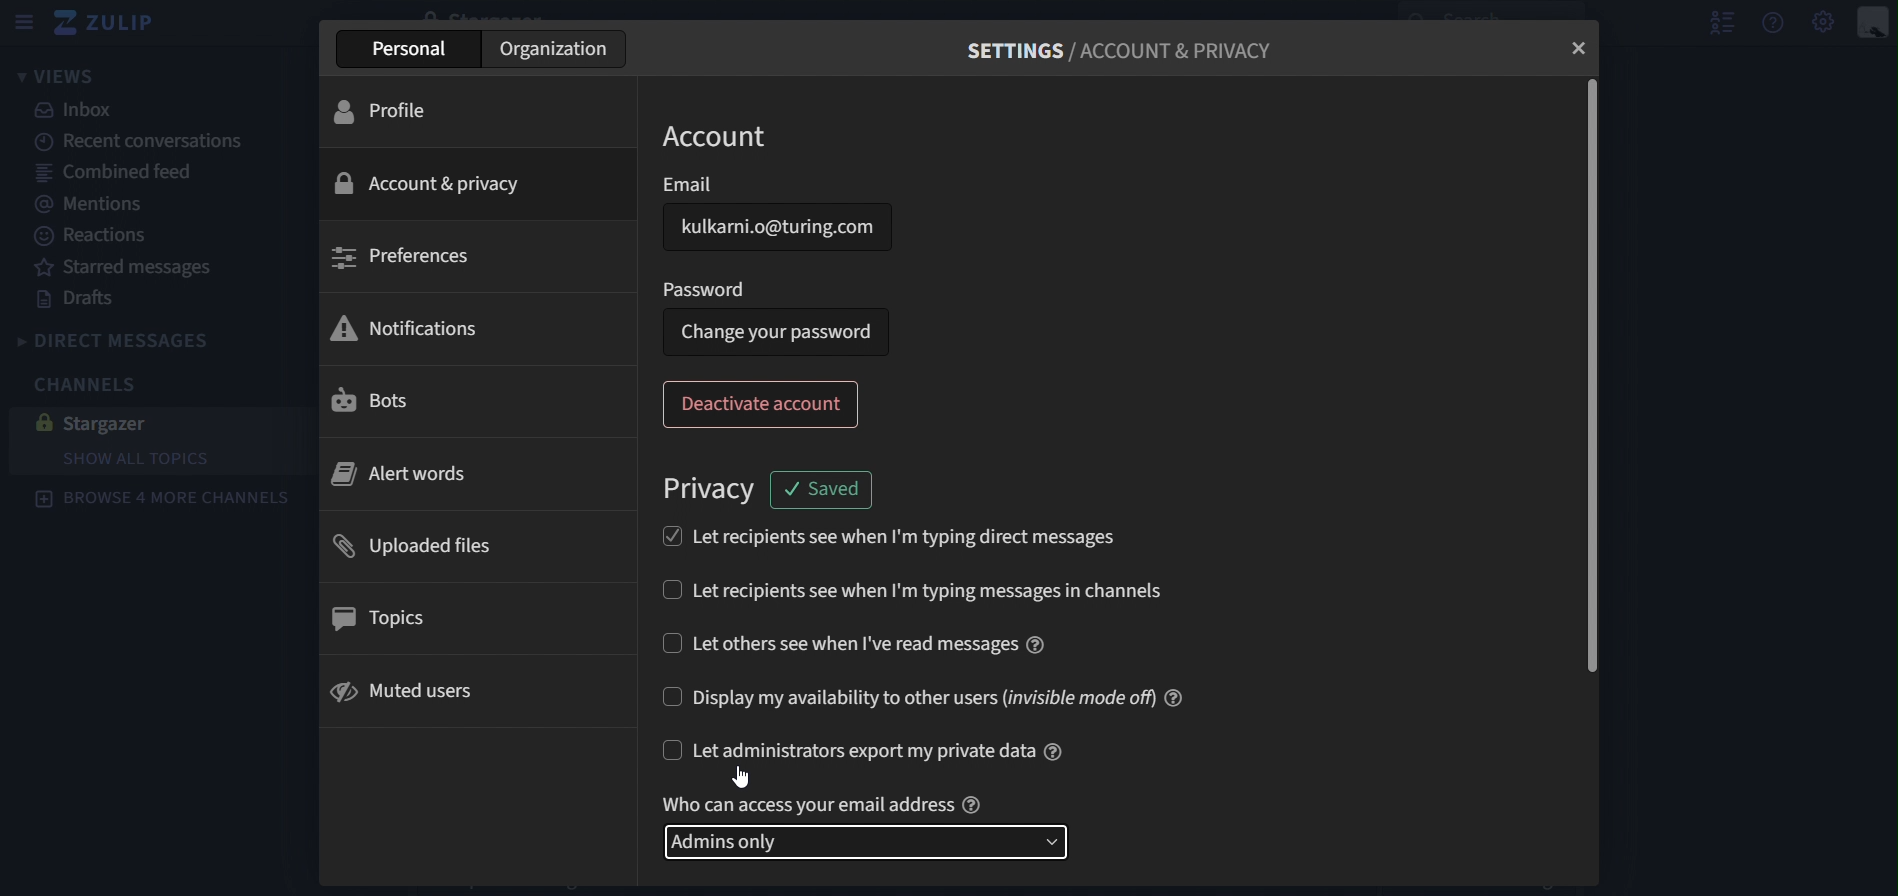  Describe the element at coordinates (1593, 374) in the screenshot. I see `scrollbar` at that location.